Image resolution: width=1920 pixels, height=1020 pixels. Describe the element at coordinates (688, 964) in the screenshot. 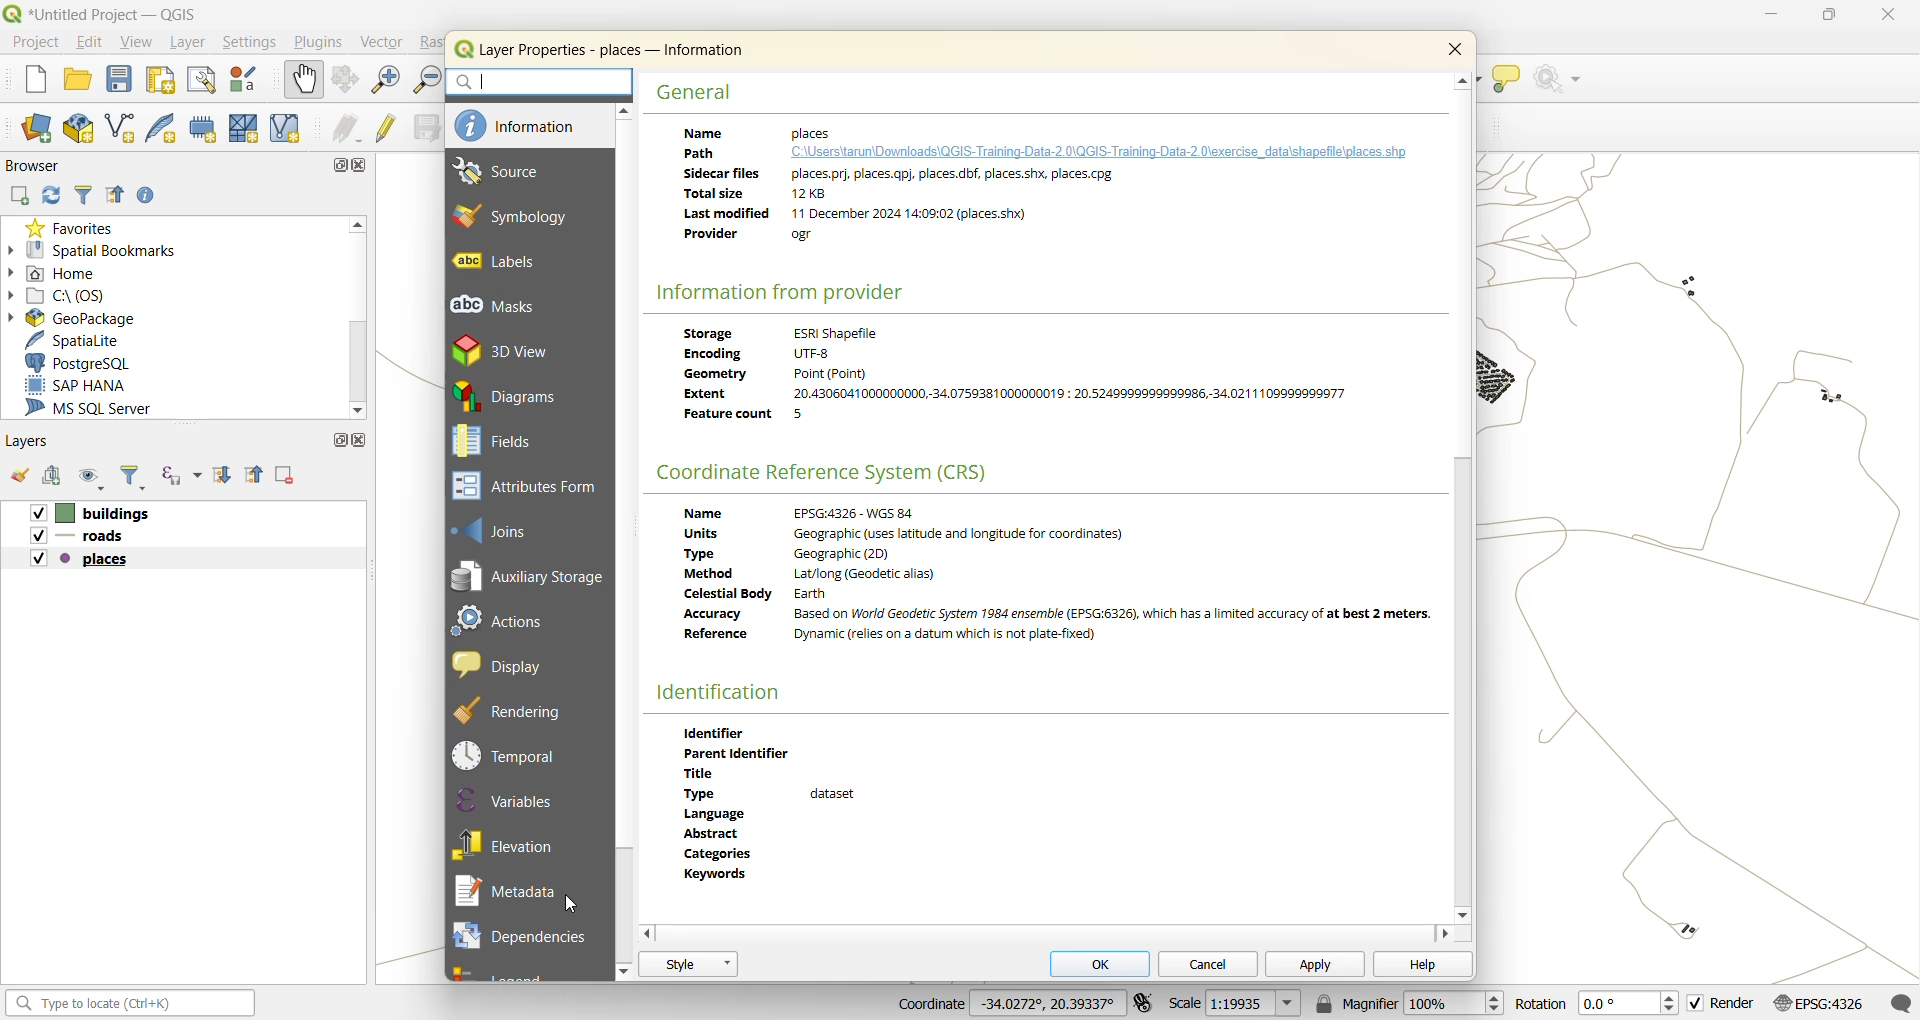

I see `style` at that location.